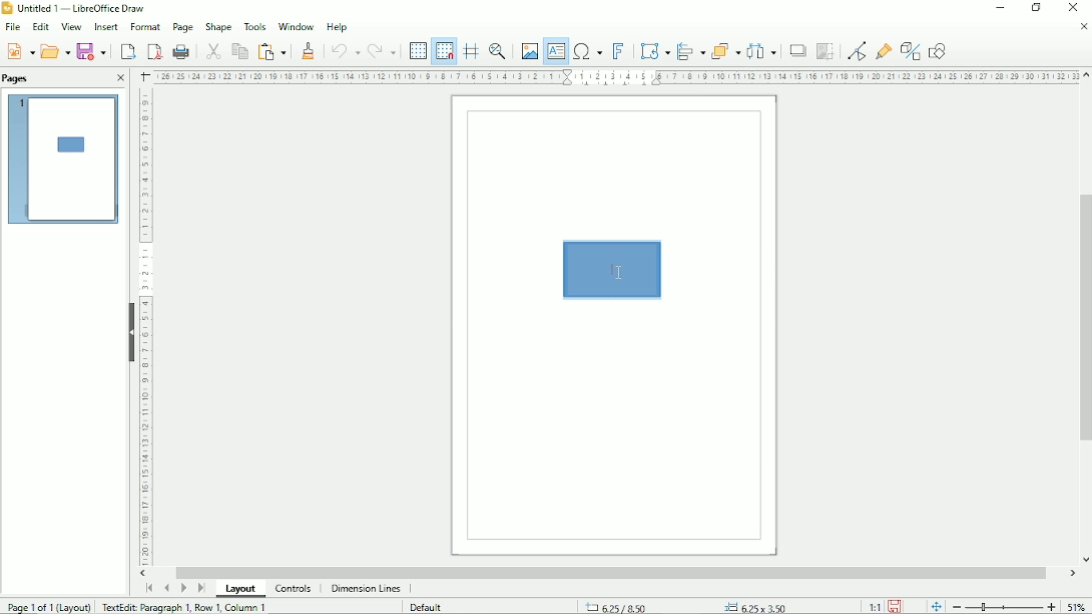 Image resolution: width=1092 pixels, height=614 pixels. What do you see at coordinates (618, 274) in the screenshot?
I see `Cursor` at bounding box center [618, 274].